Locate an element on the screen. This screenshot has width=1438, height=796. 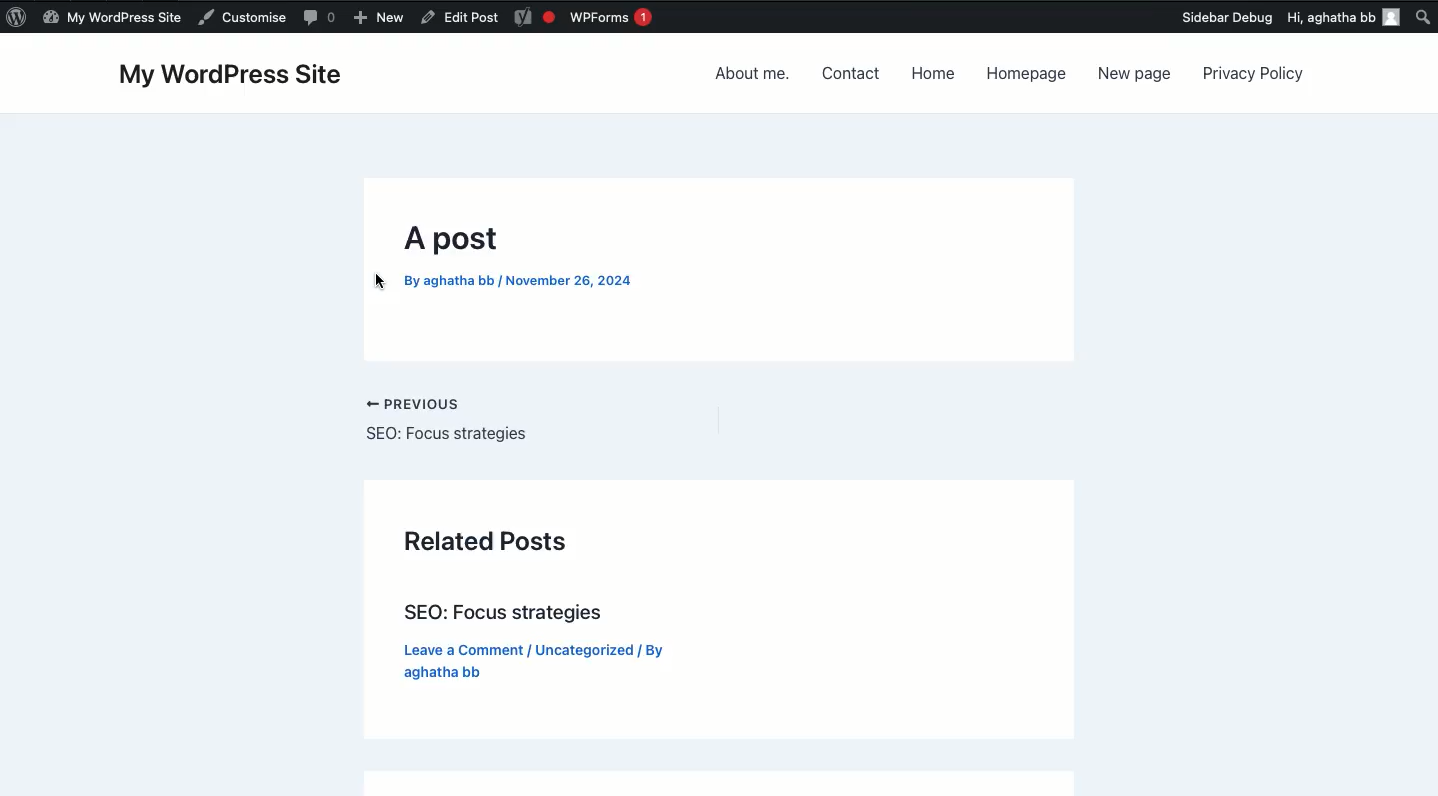
Contact is located at coordinates (851, 74).